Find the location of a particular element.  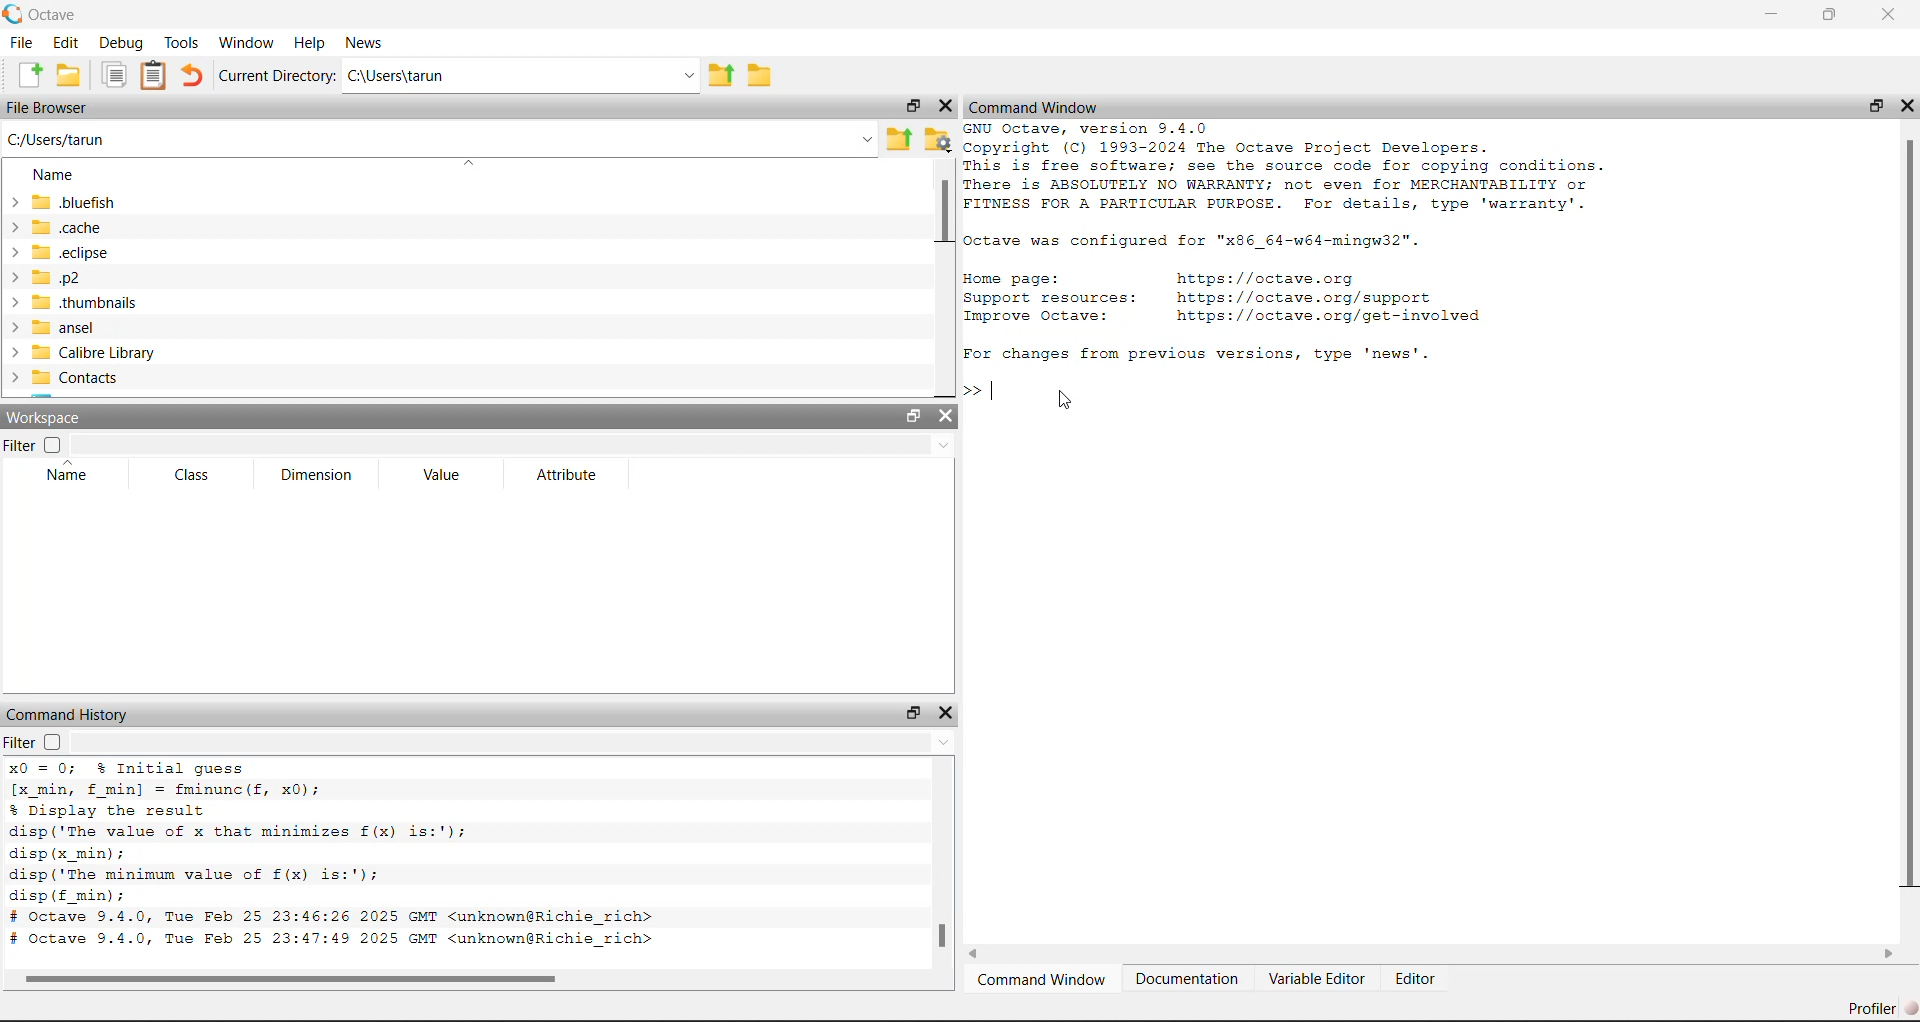

Cursor is located at coordinates (1070, 401).